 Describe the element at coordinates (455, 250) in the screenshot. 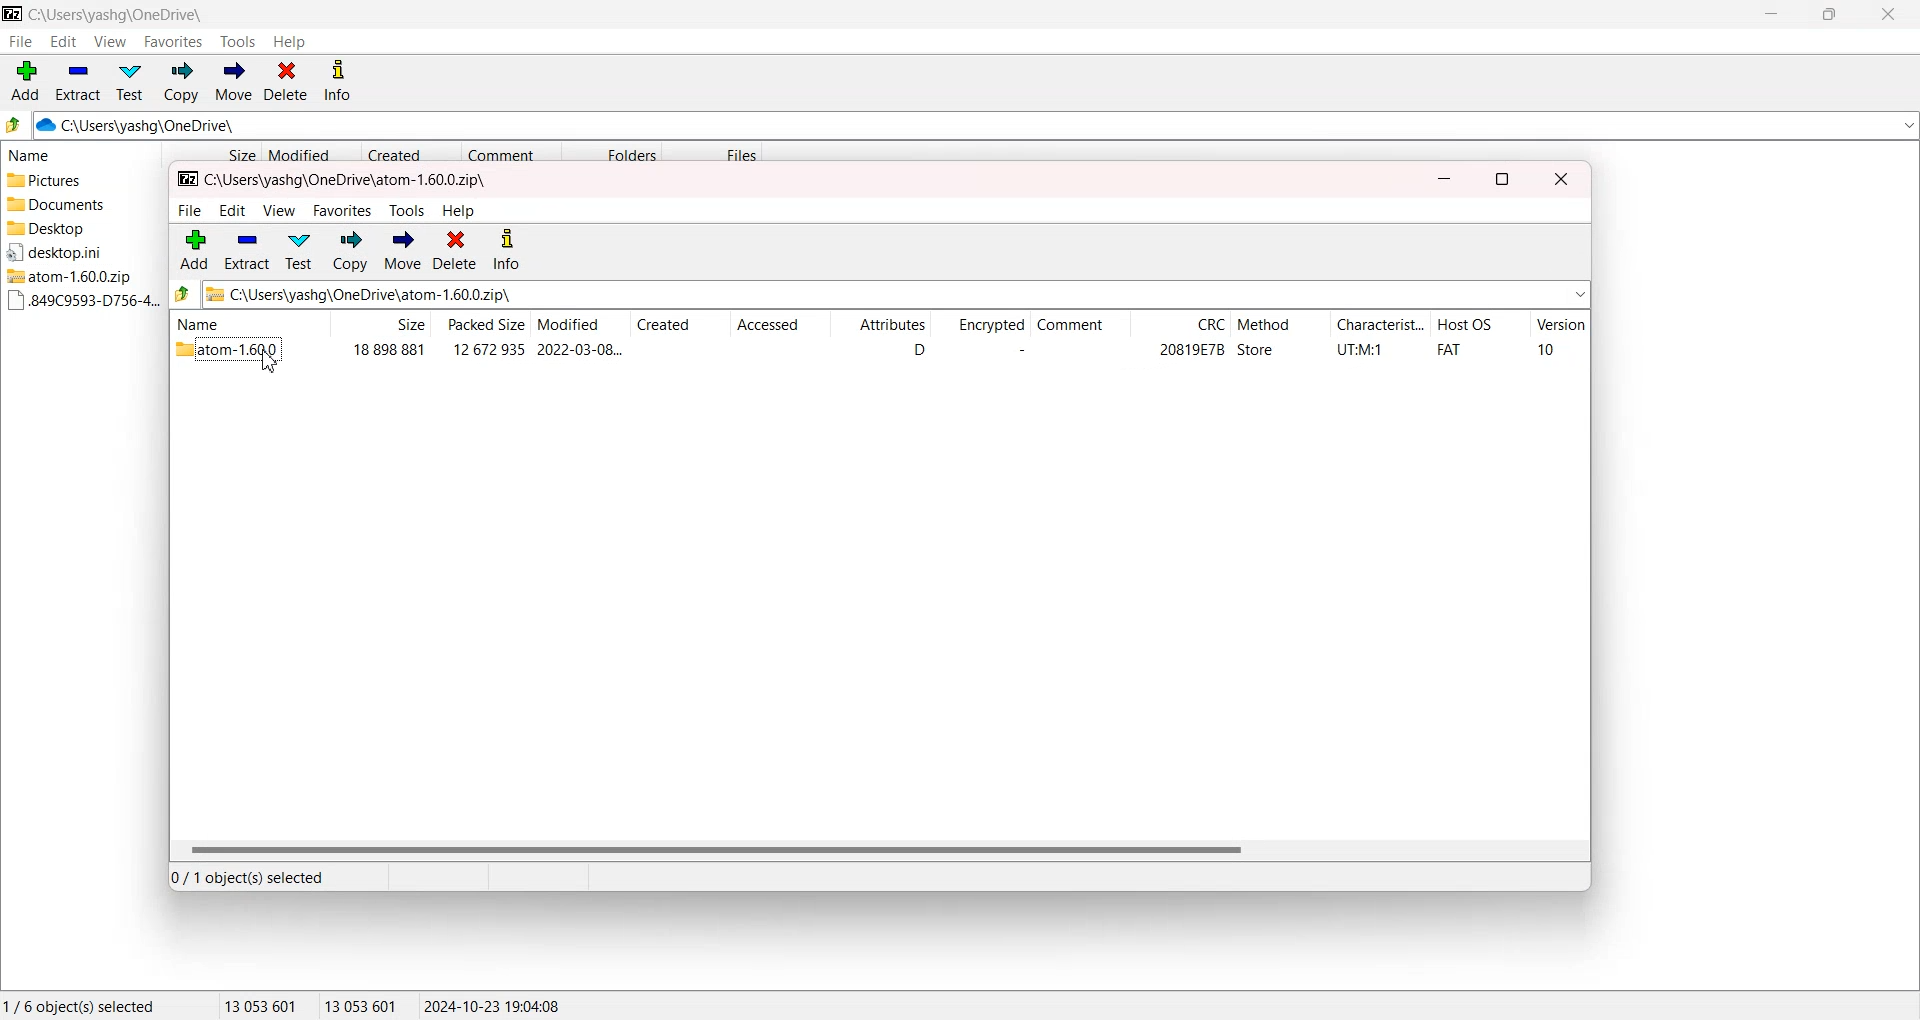

I see `delete` at that location.